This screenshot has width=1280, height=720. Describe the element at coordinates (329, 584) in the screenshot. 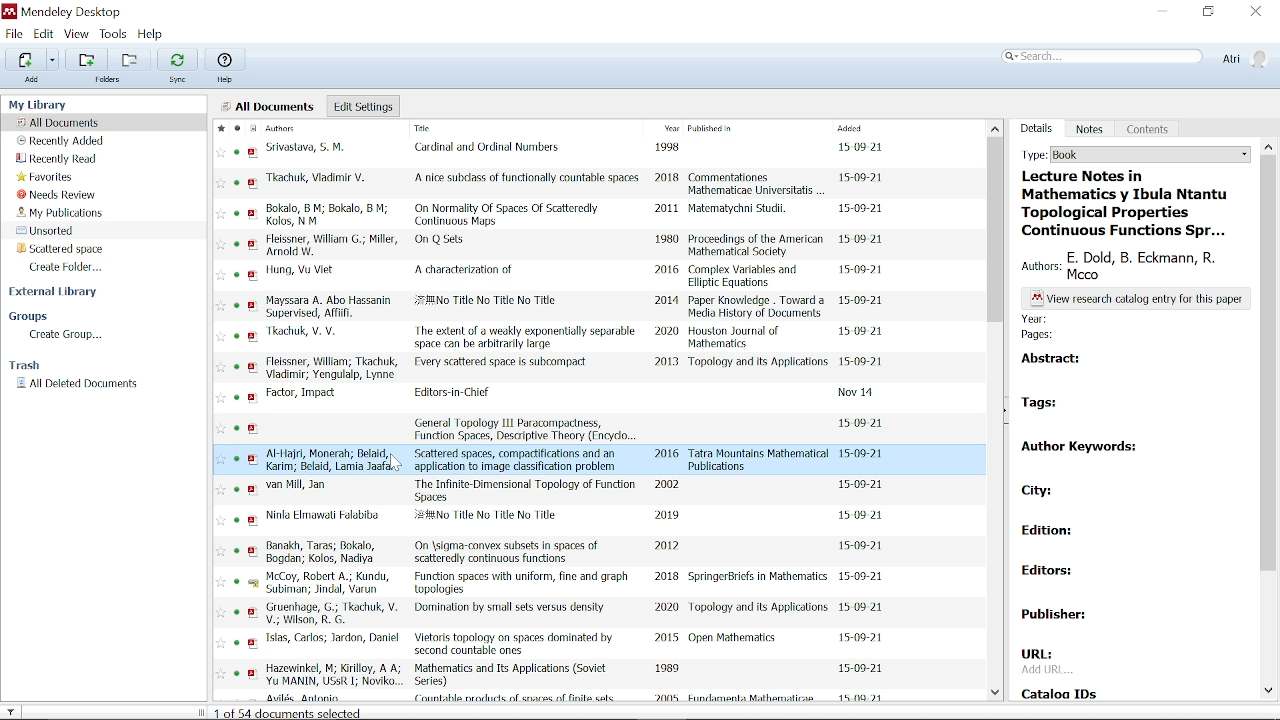

I see `authors` at that location.